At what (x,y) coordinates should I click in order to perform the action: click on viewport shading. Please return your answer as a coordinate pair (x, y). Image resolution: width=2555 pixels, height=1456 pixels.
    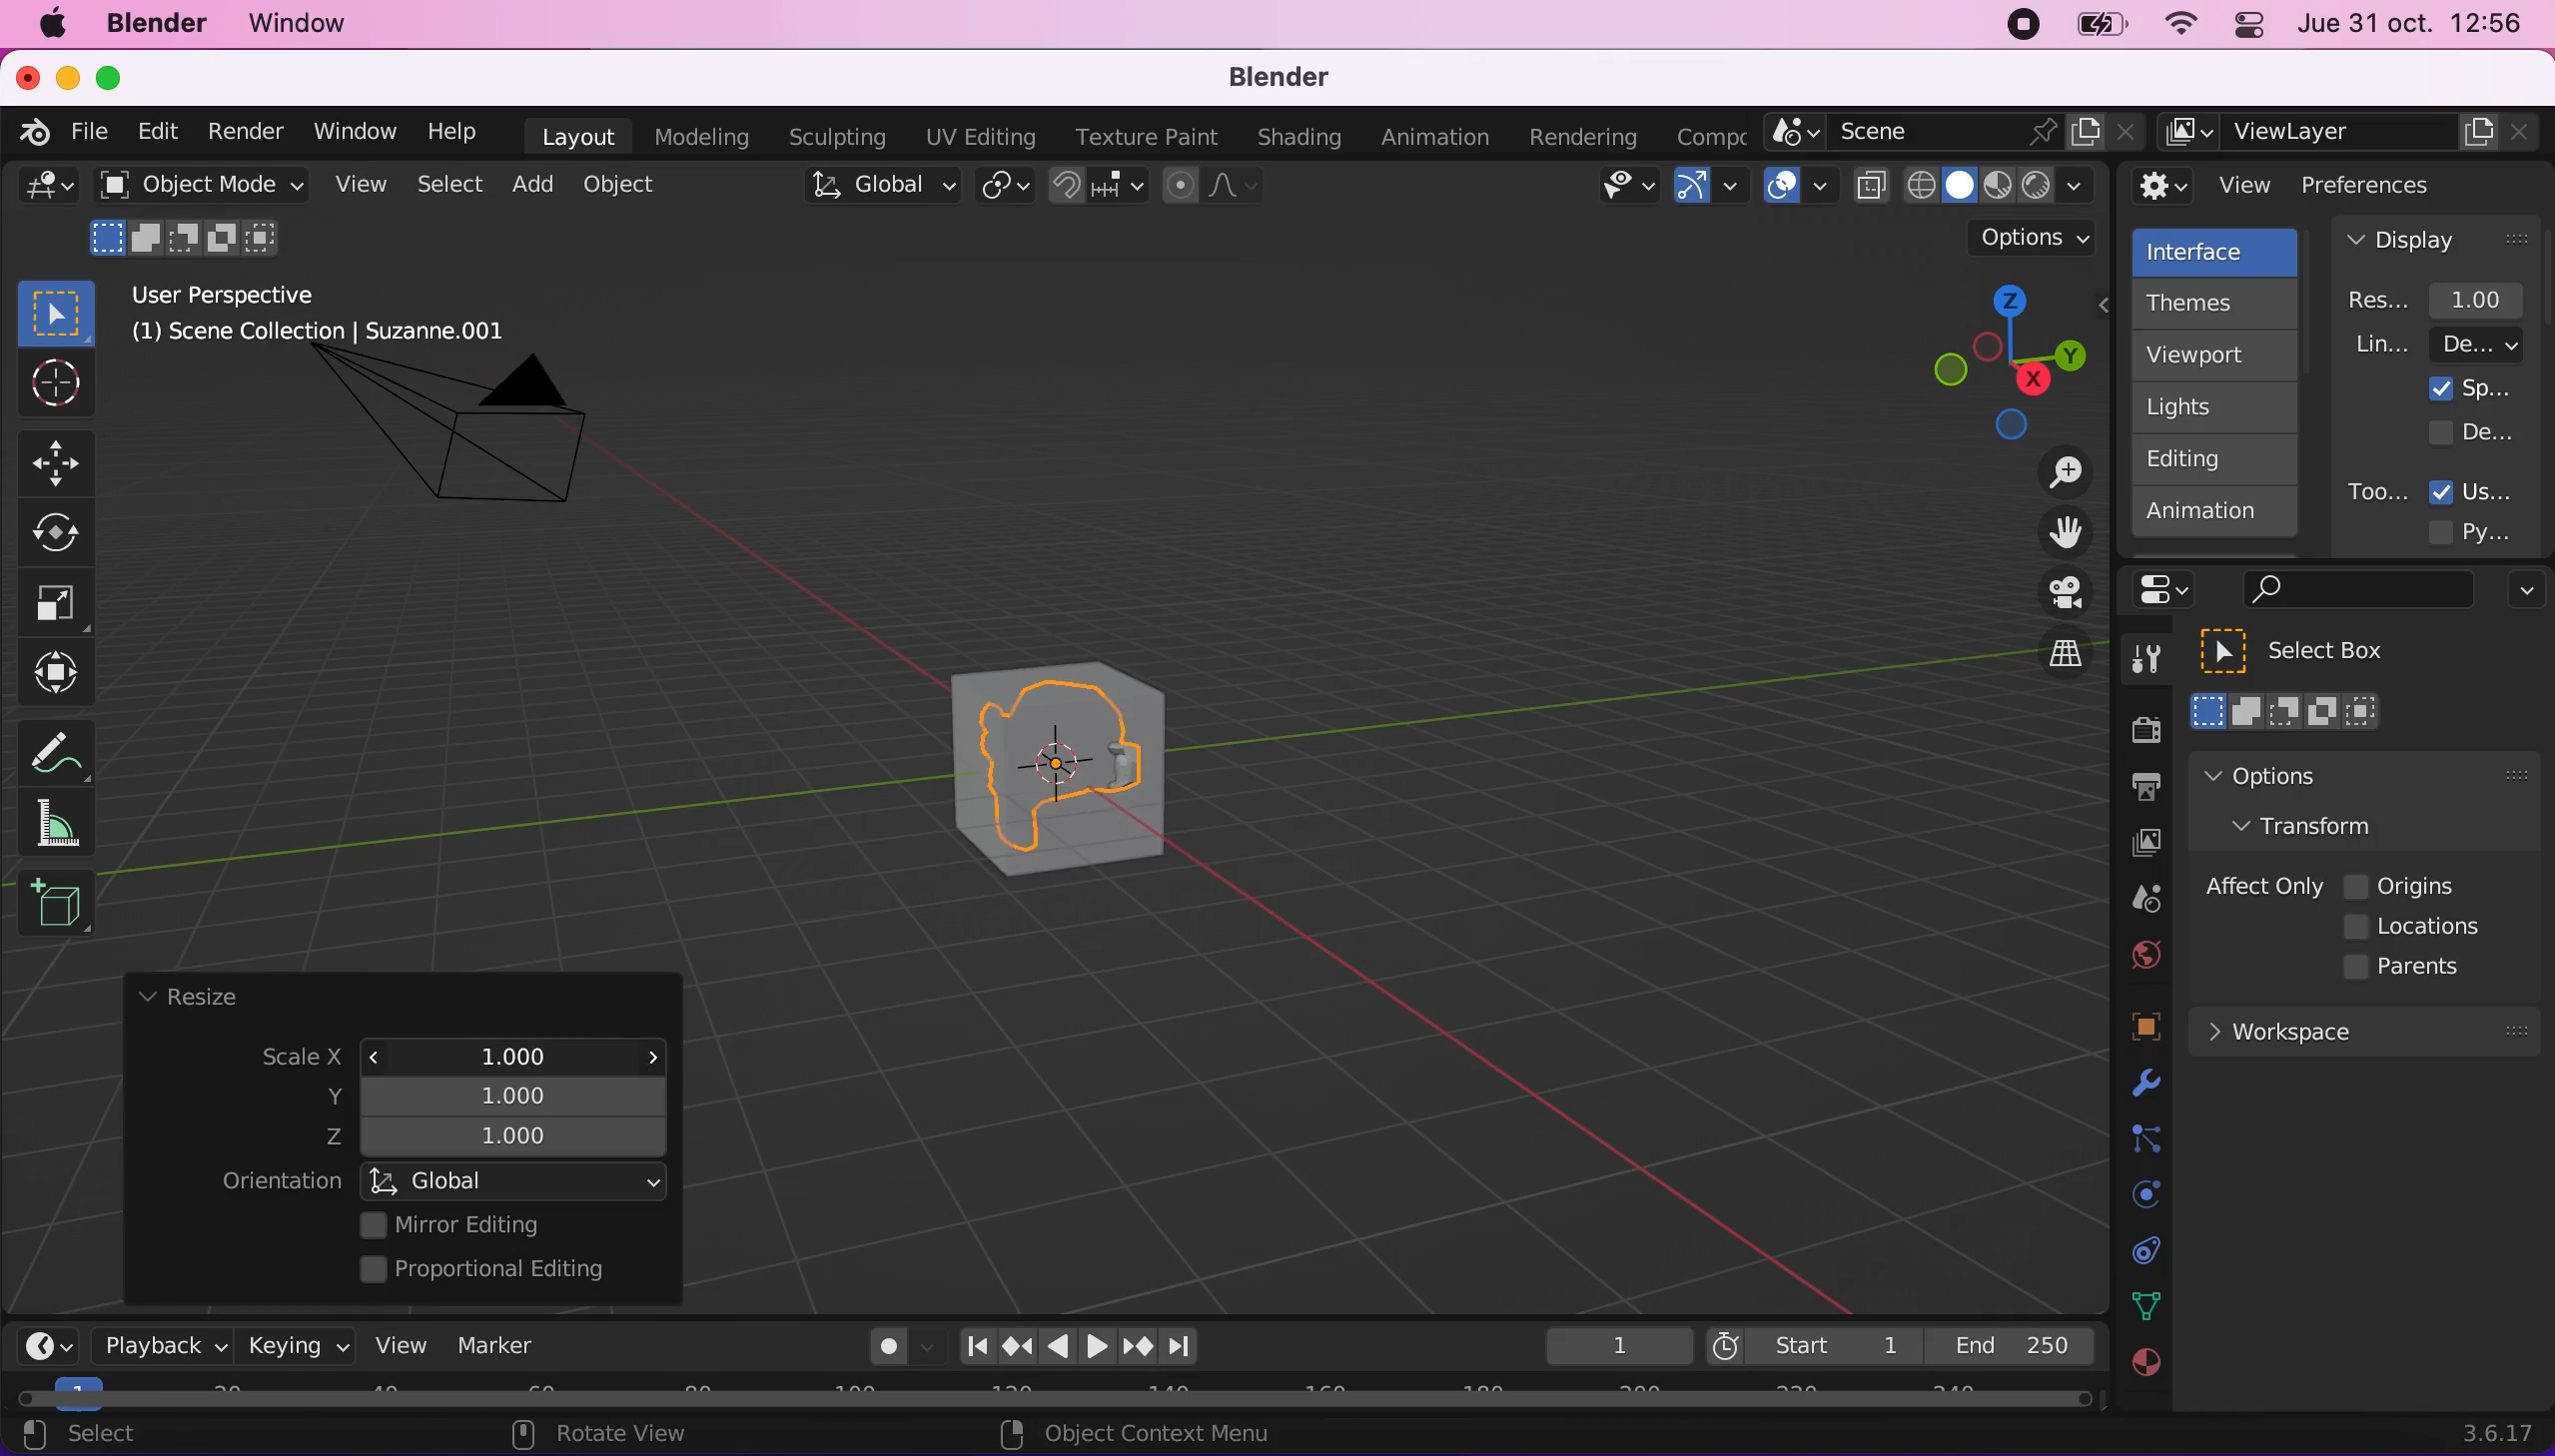
    Looking at the image, I should click on (1980, 185).